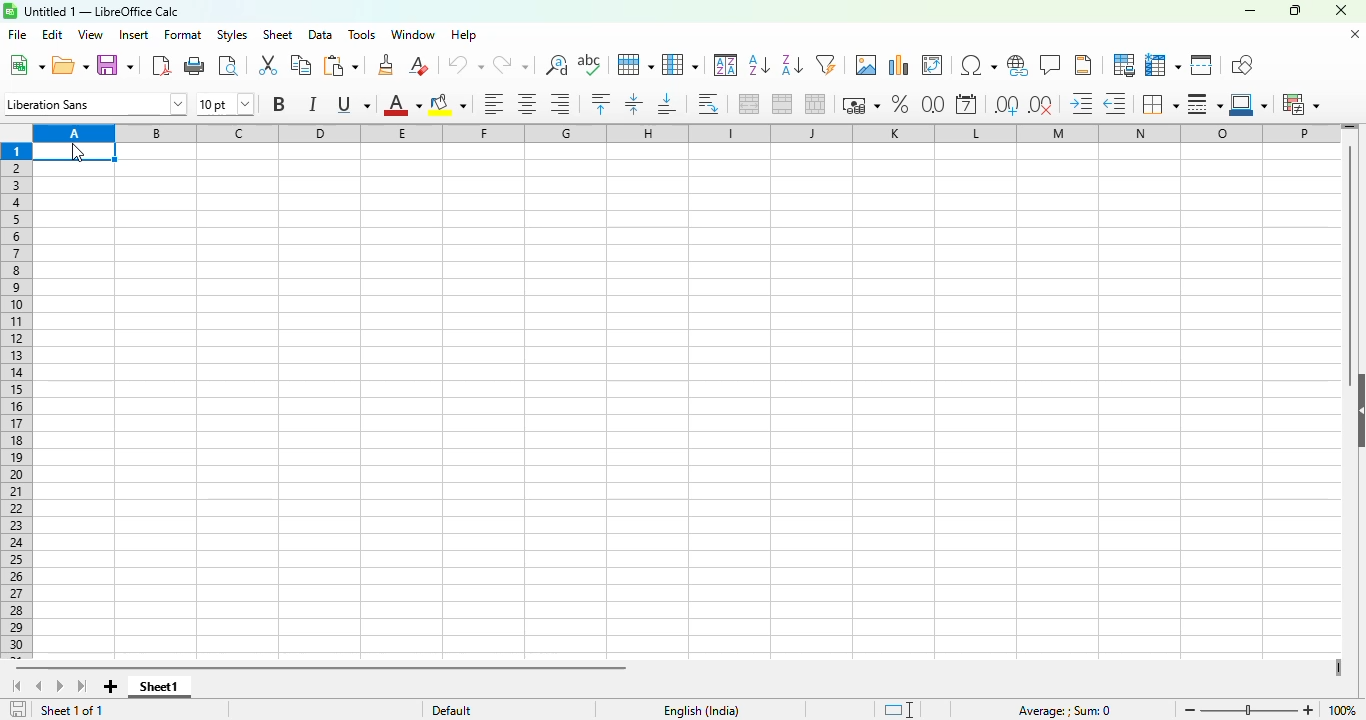 Image resolution: width=1366 pixels, height=720 pixels. I want to click on scroll to first page, so click(15, 686).